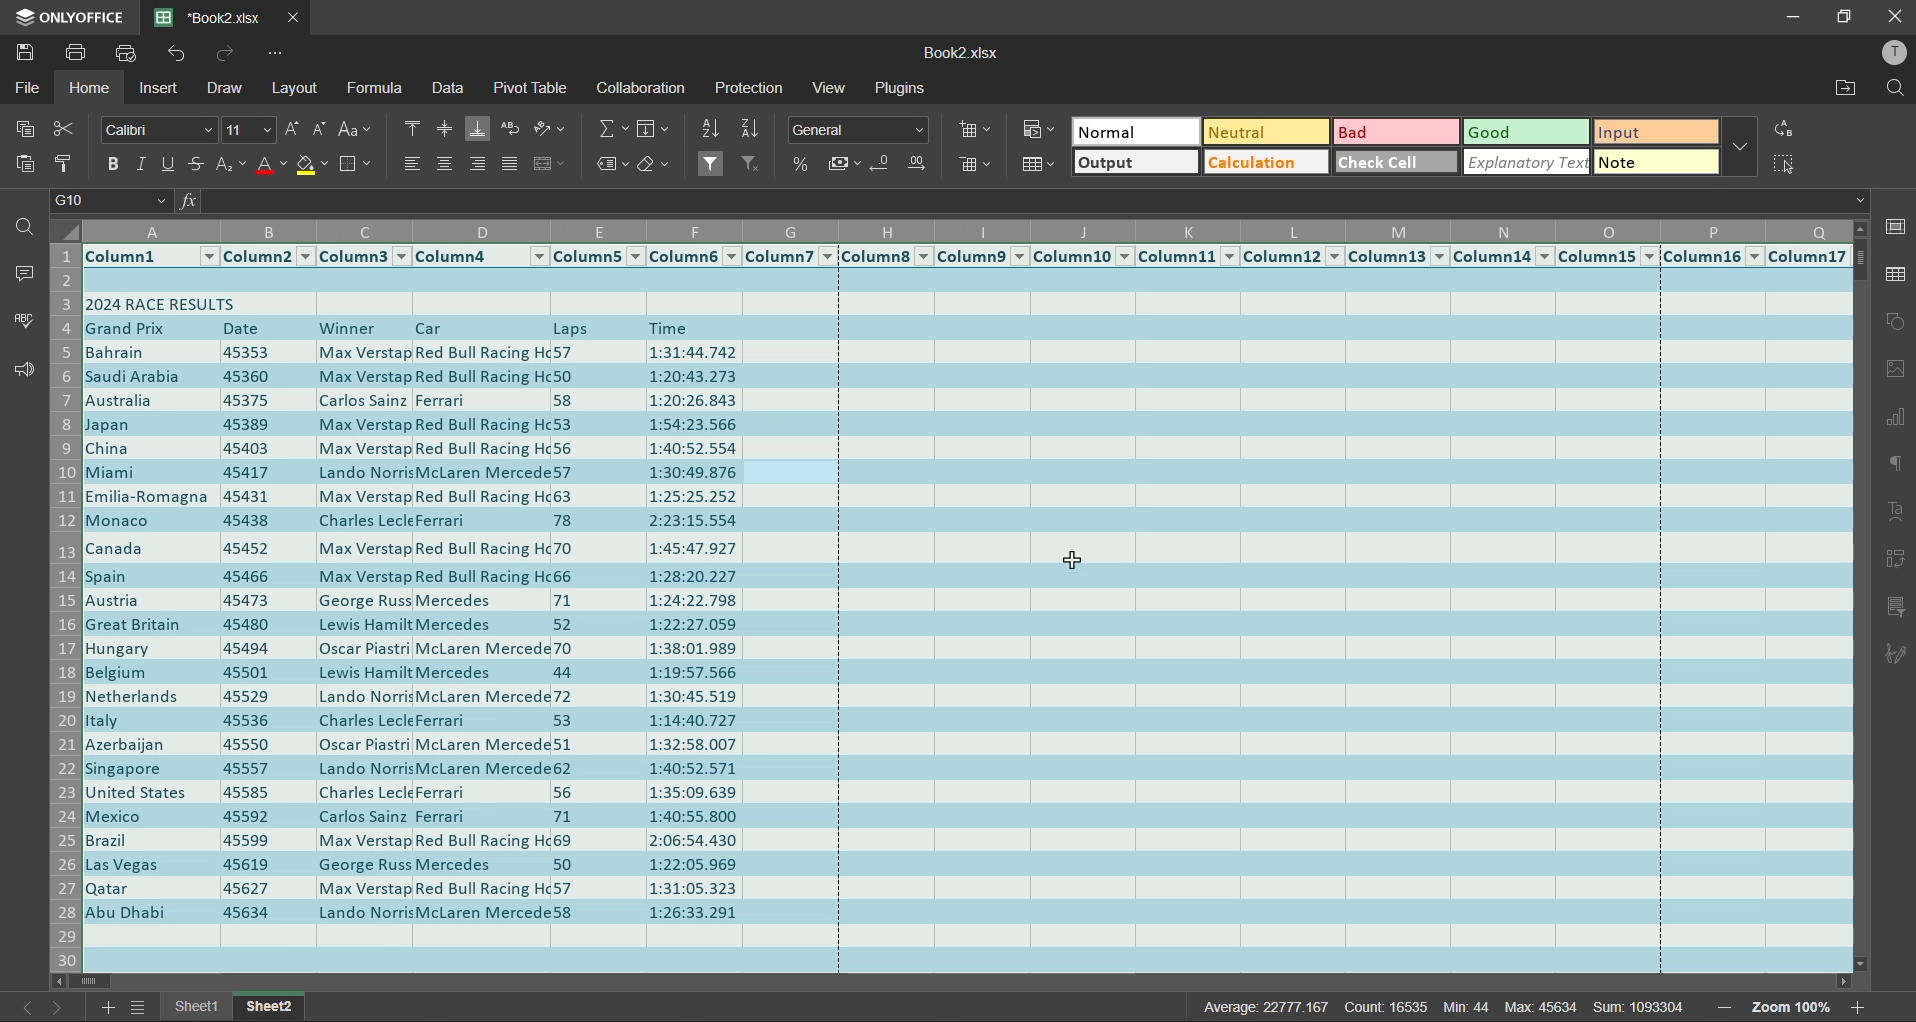 This screenshot has width=1916, height=1022. I want to click on align bottom, so click(477, 131).